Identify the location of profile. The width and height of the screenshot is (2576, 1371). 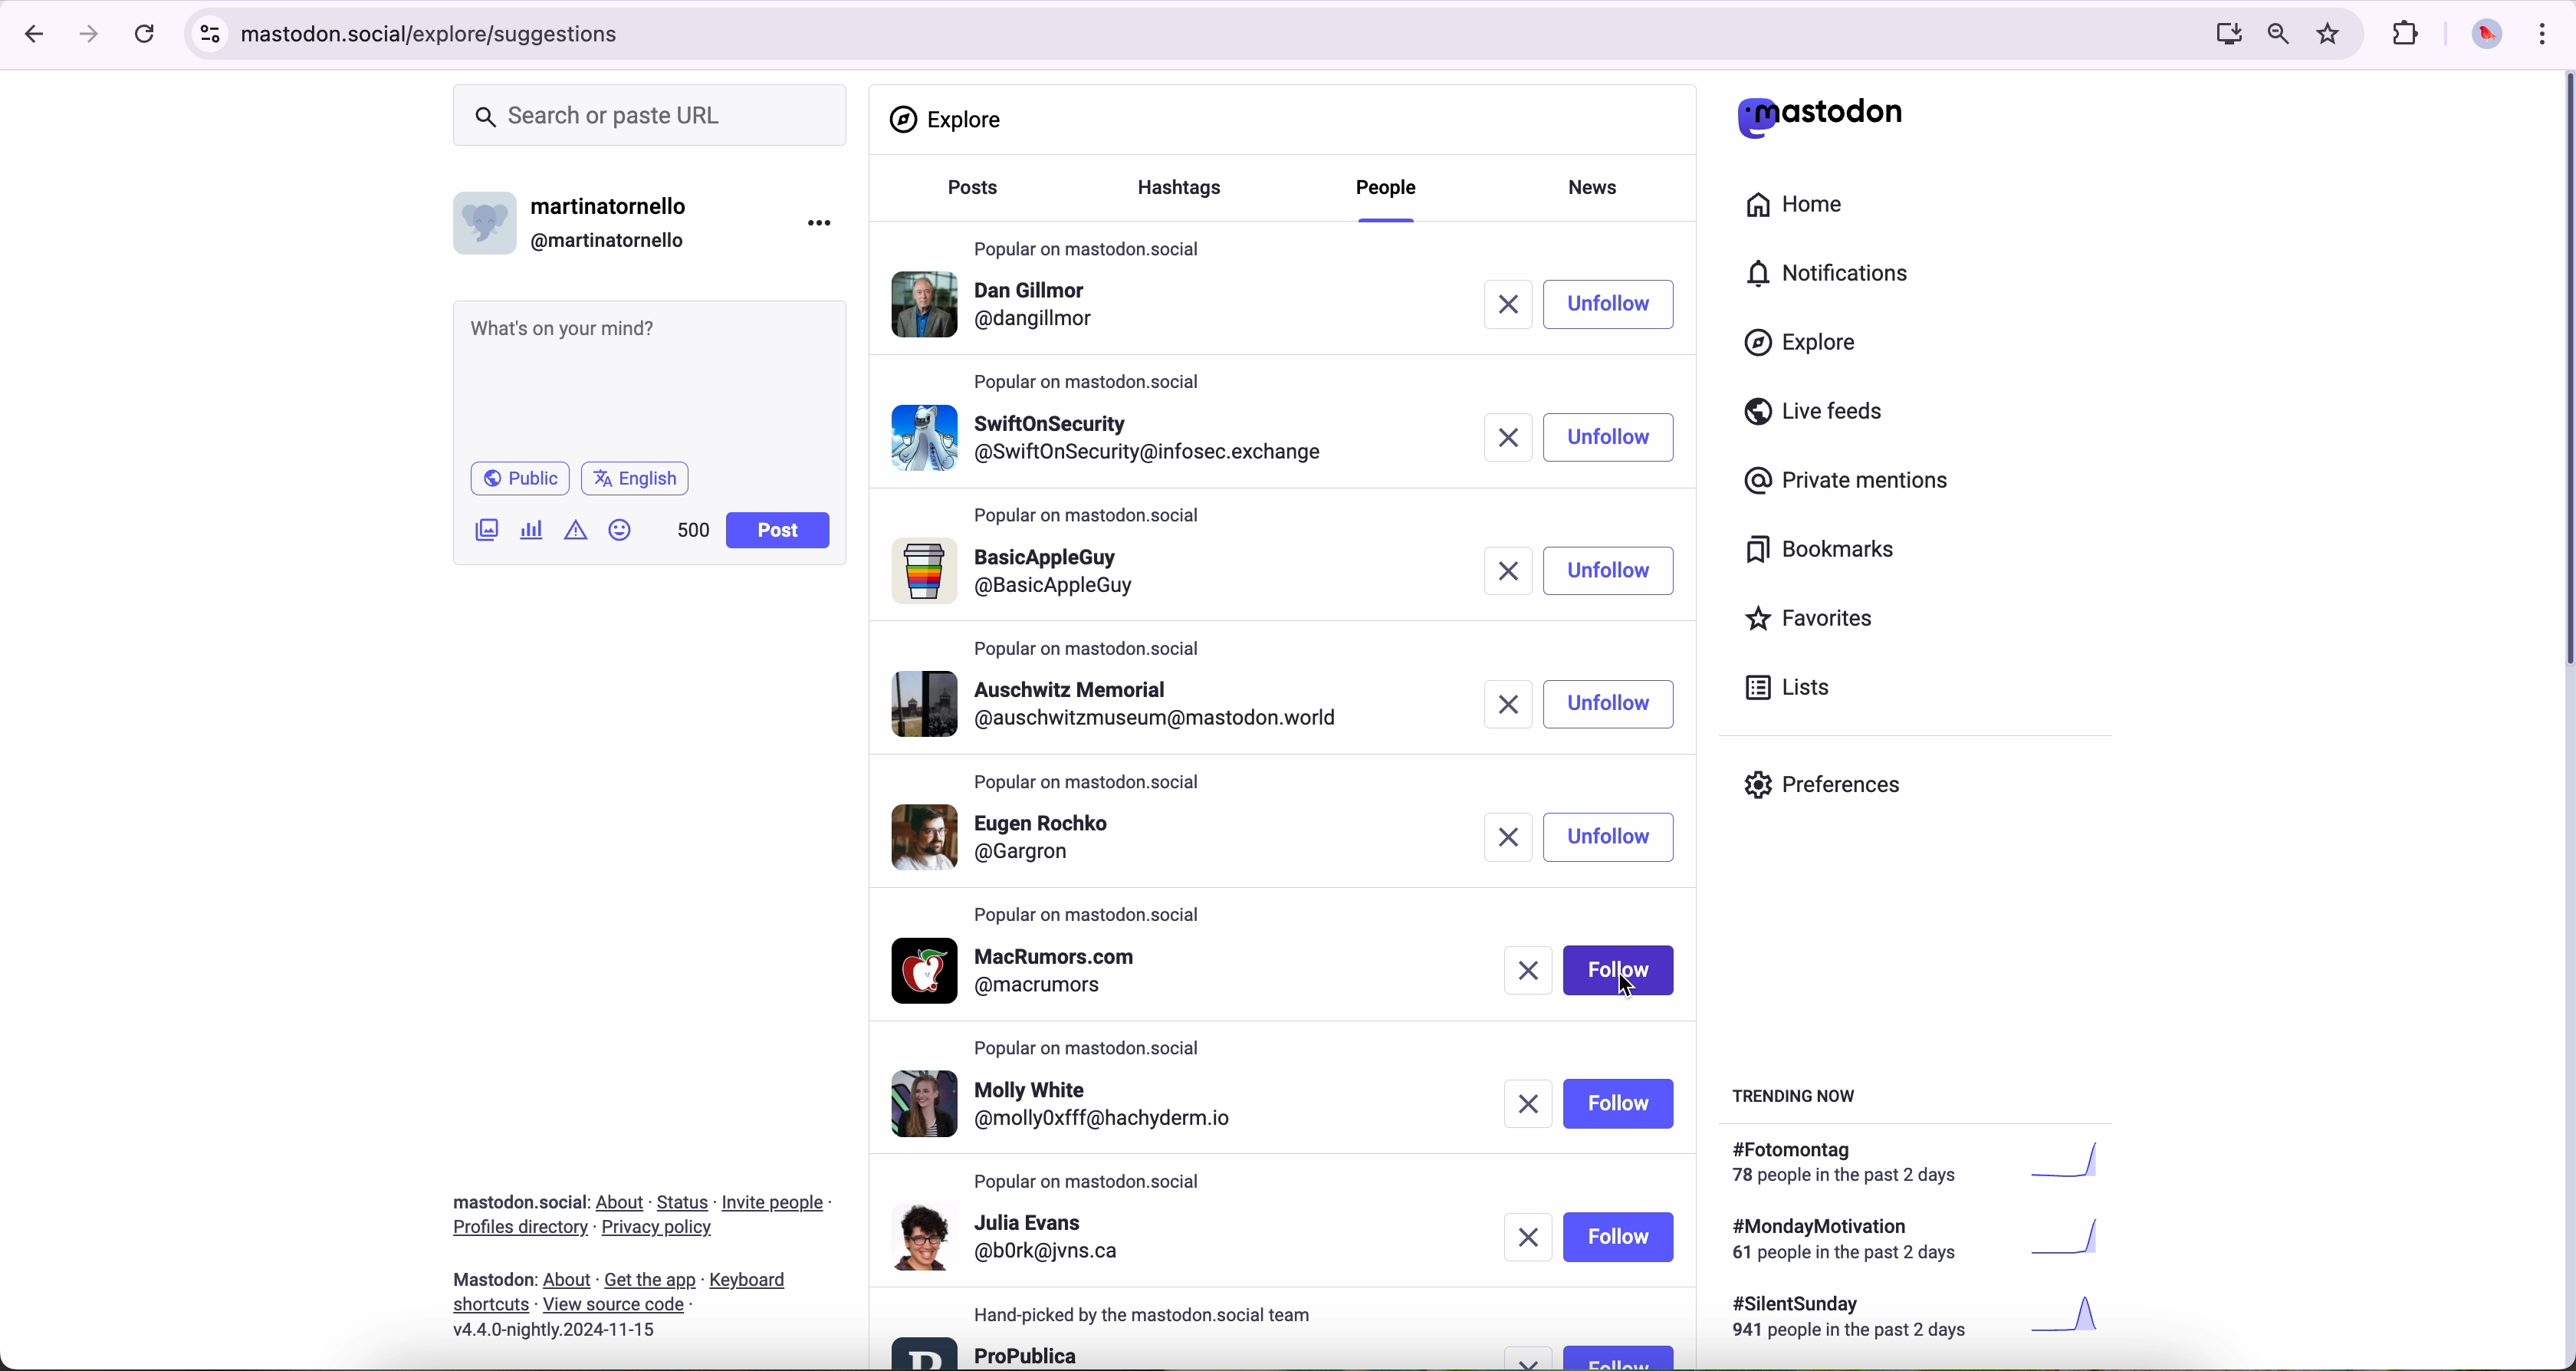
(988, 1351).